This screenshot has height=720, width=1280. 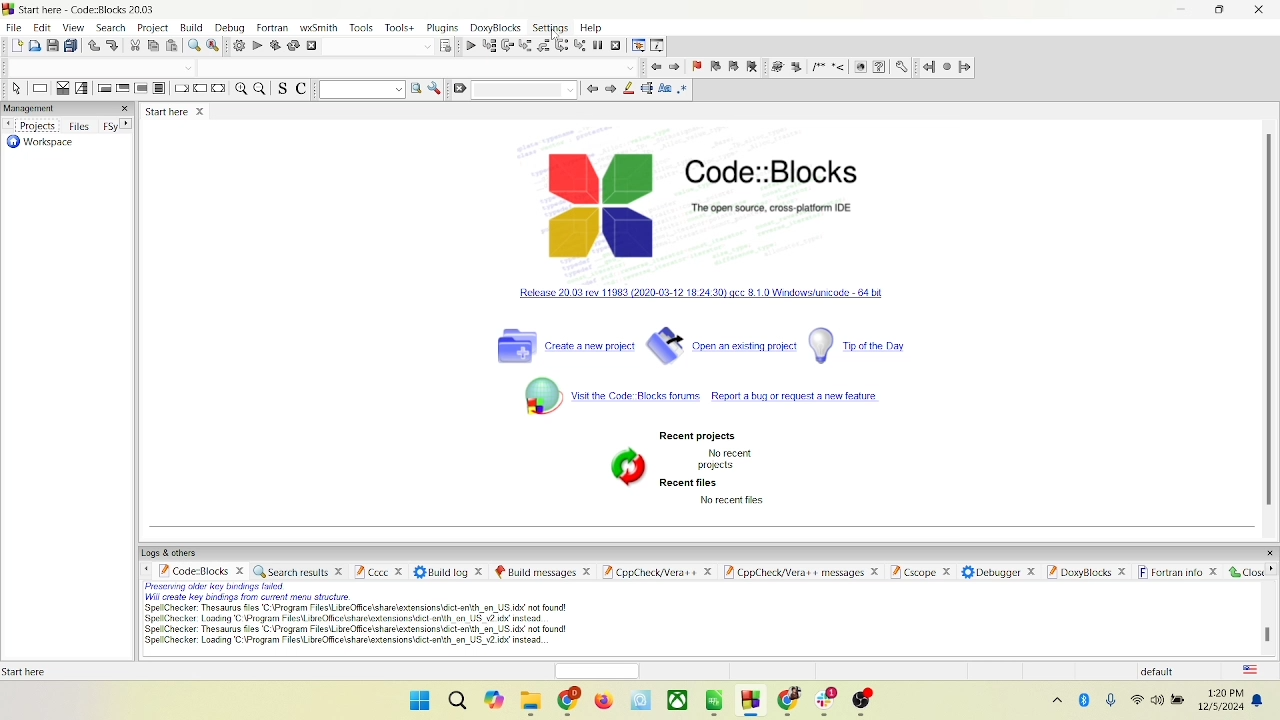 What do you see at coordinates (1166, 671) in the screenshot?
I see `default` at bounding box center [1166, 671].